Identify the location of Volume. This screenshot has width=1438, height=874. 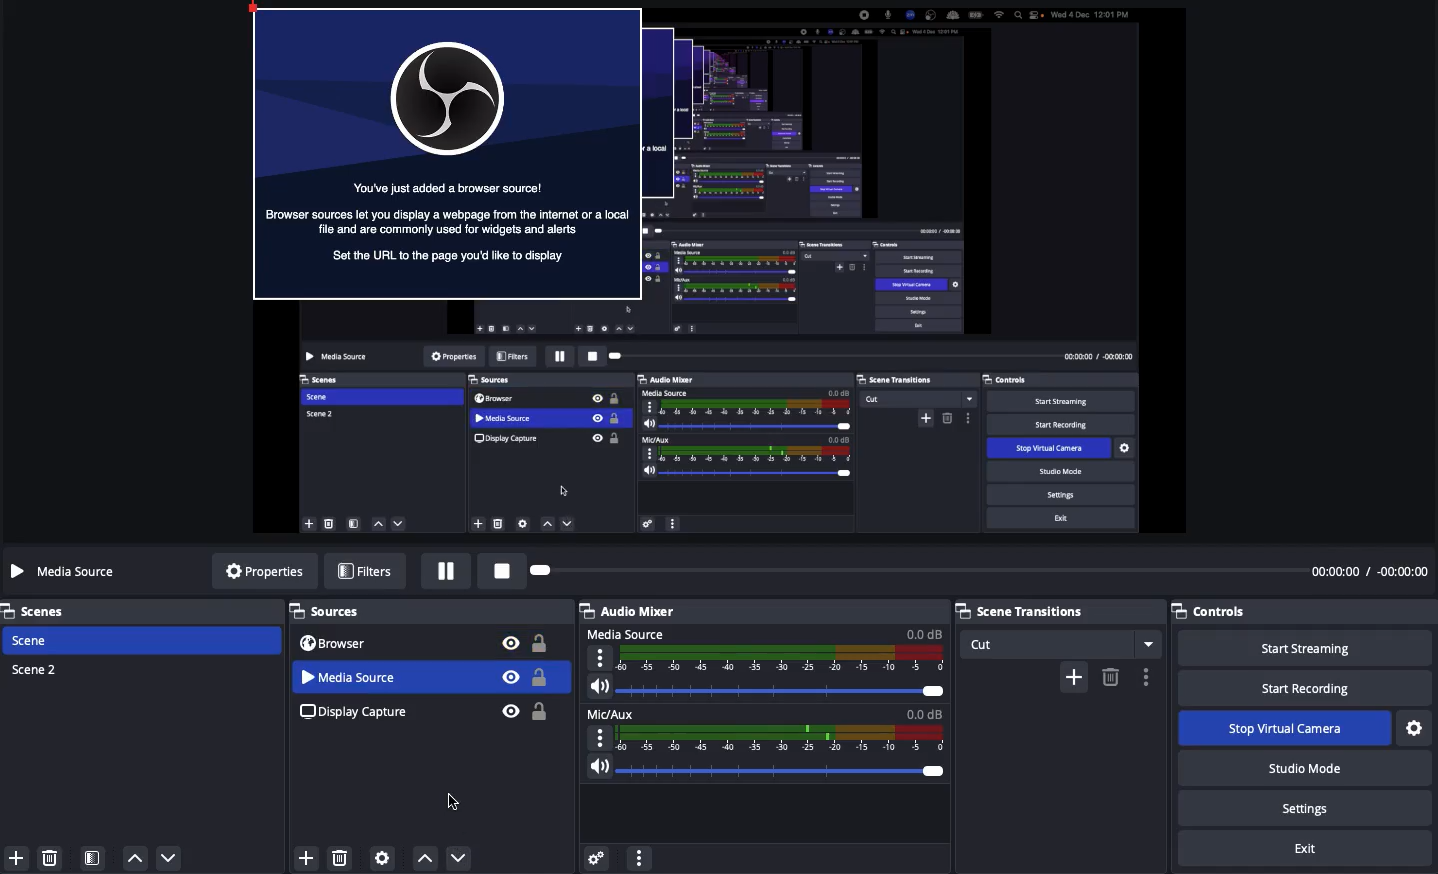
(766, 770).